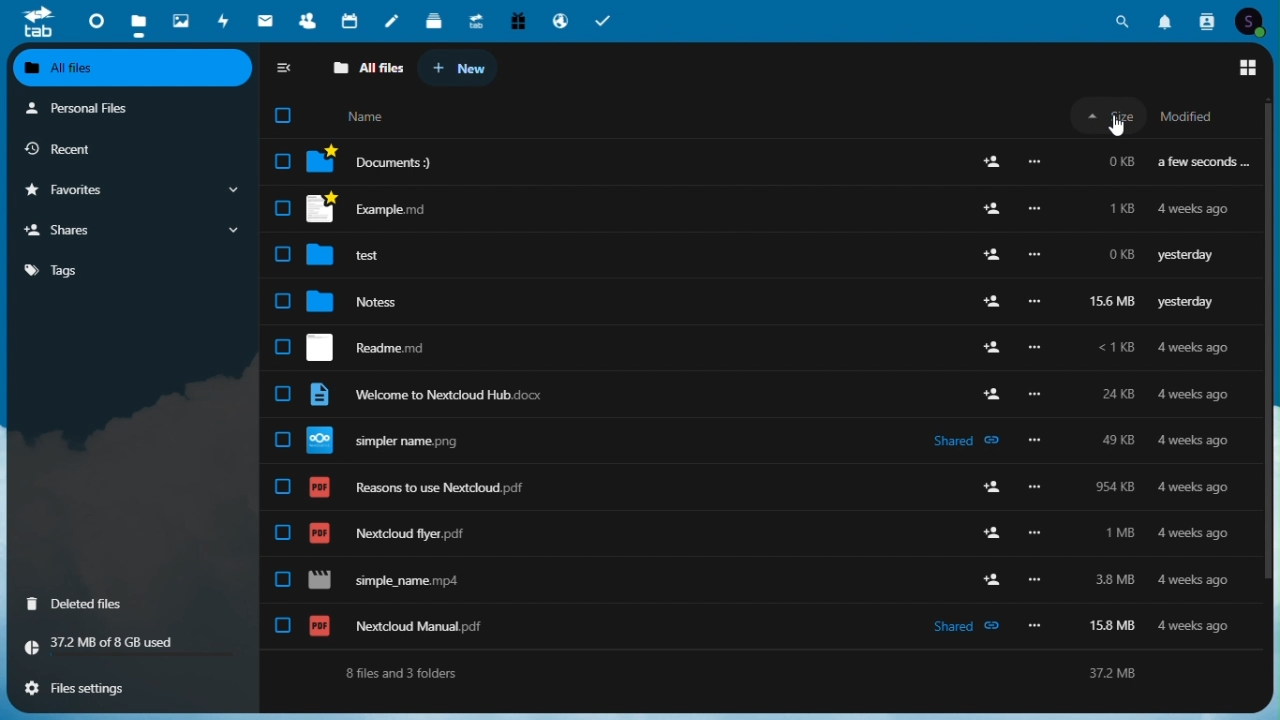  Describe the element at coordinates (134, 68) in the screenshot. I see `All files` at that location.